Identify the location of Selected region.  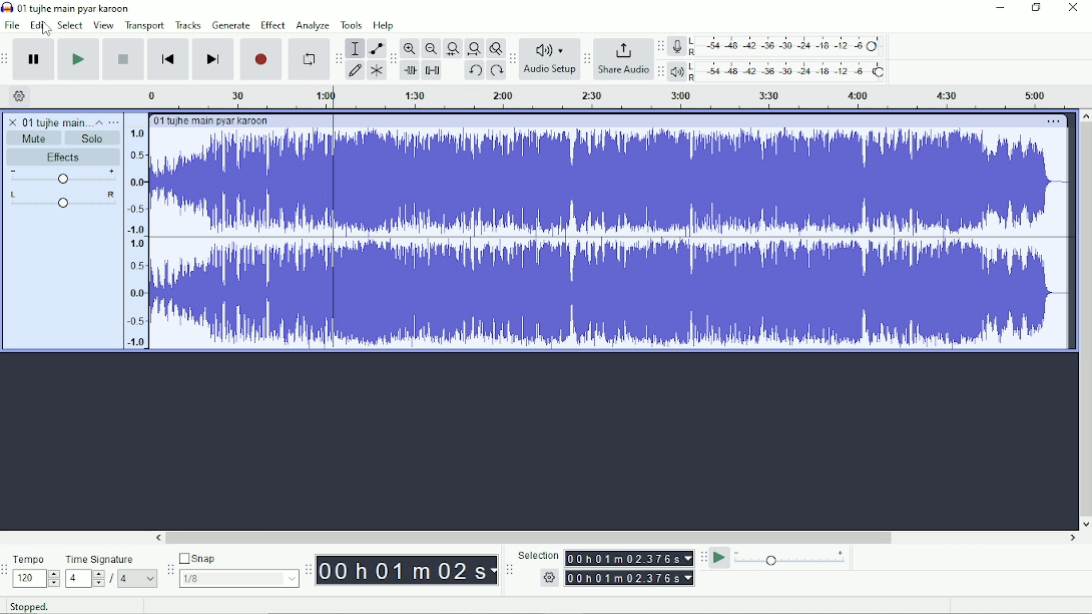
(333, 220).